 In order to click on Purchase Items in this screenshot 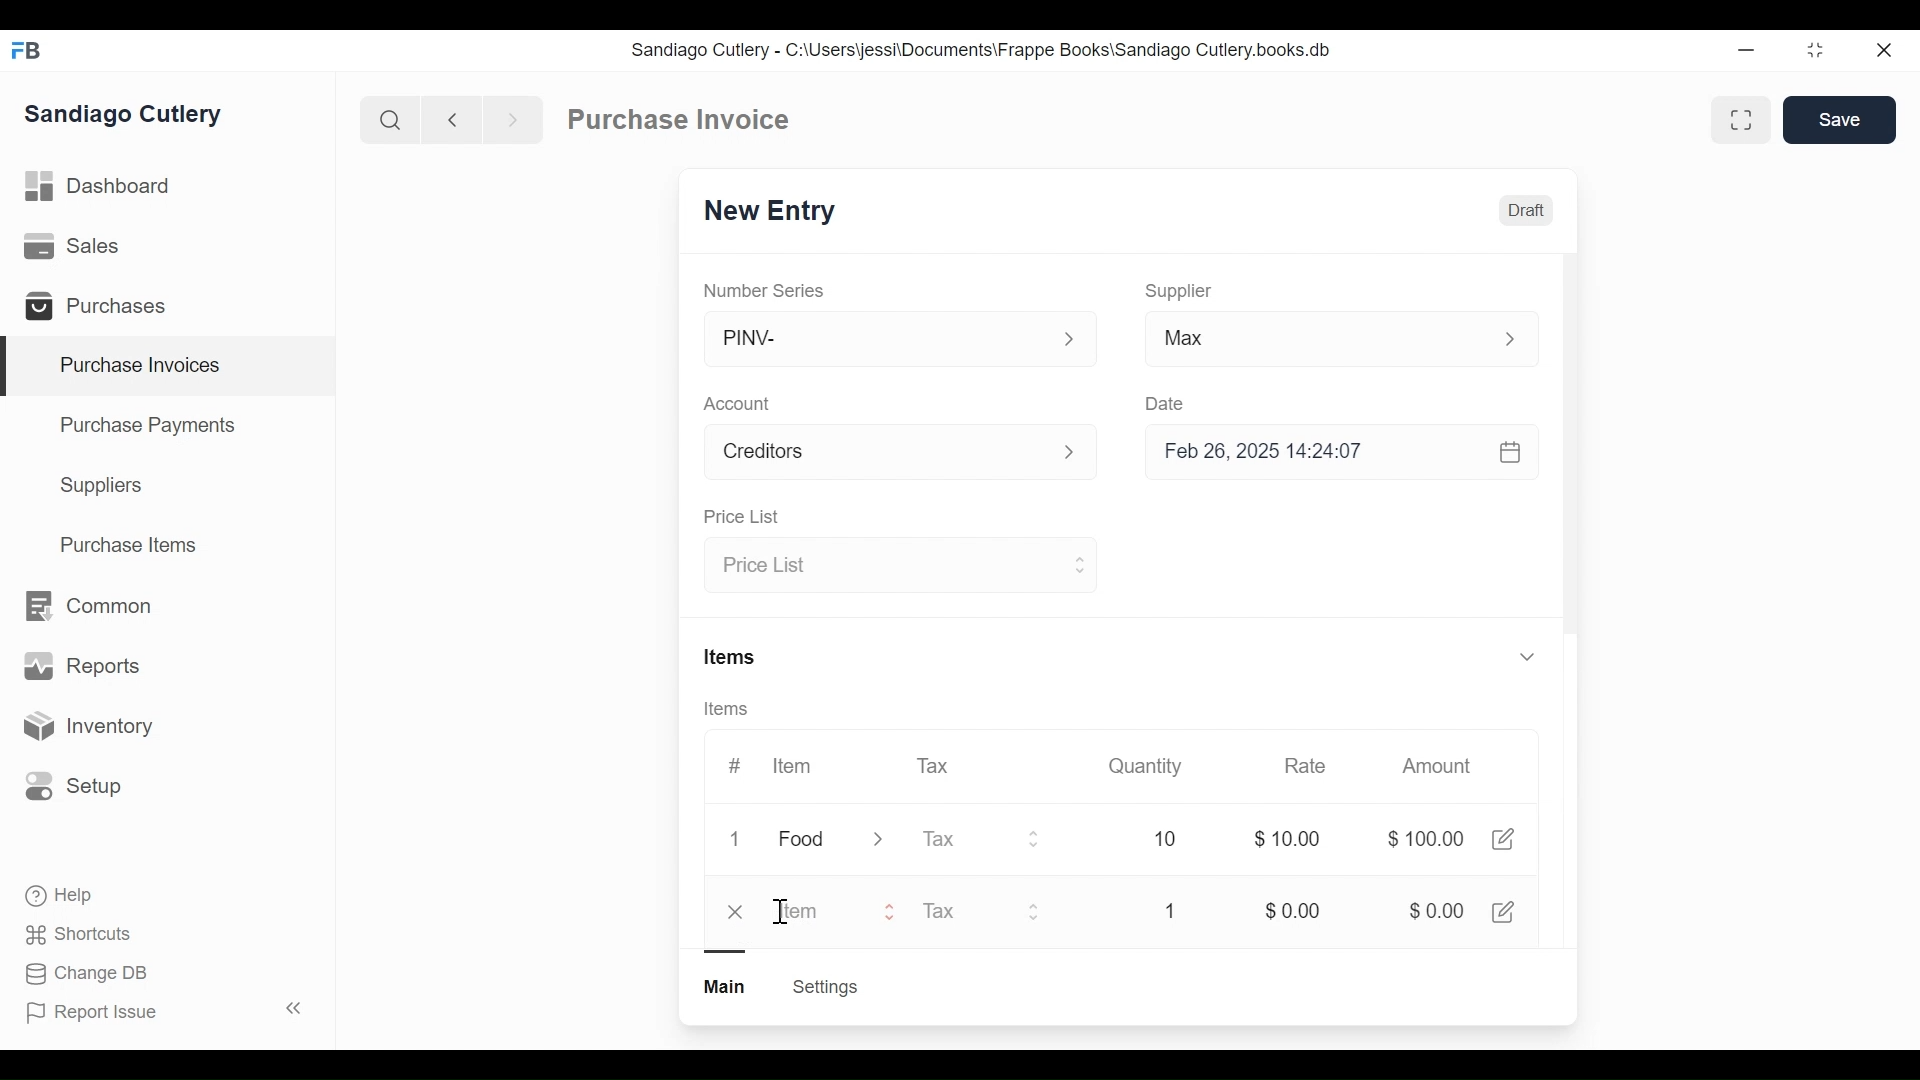, I will do `click(129, 547)`.